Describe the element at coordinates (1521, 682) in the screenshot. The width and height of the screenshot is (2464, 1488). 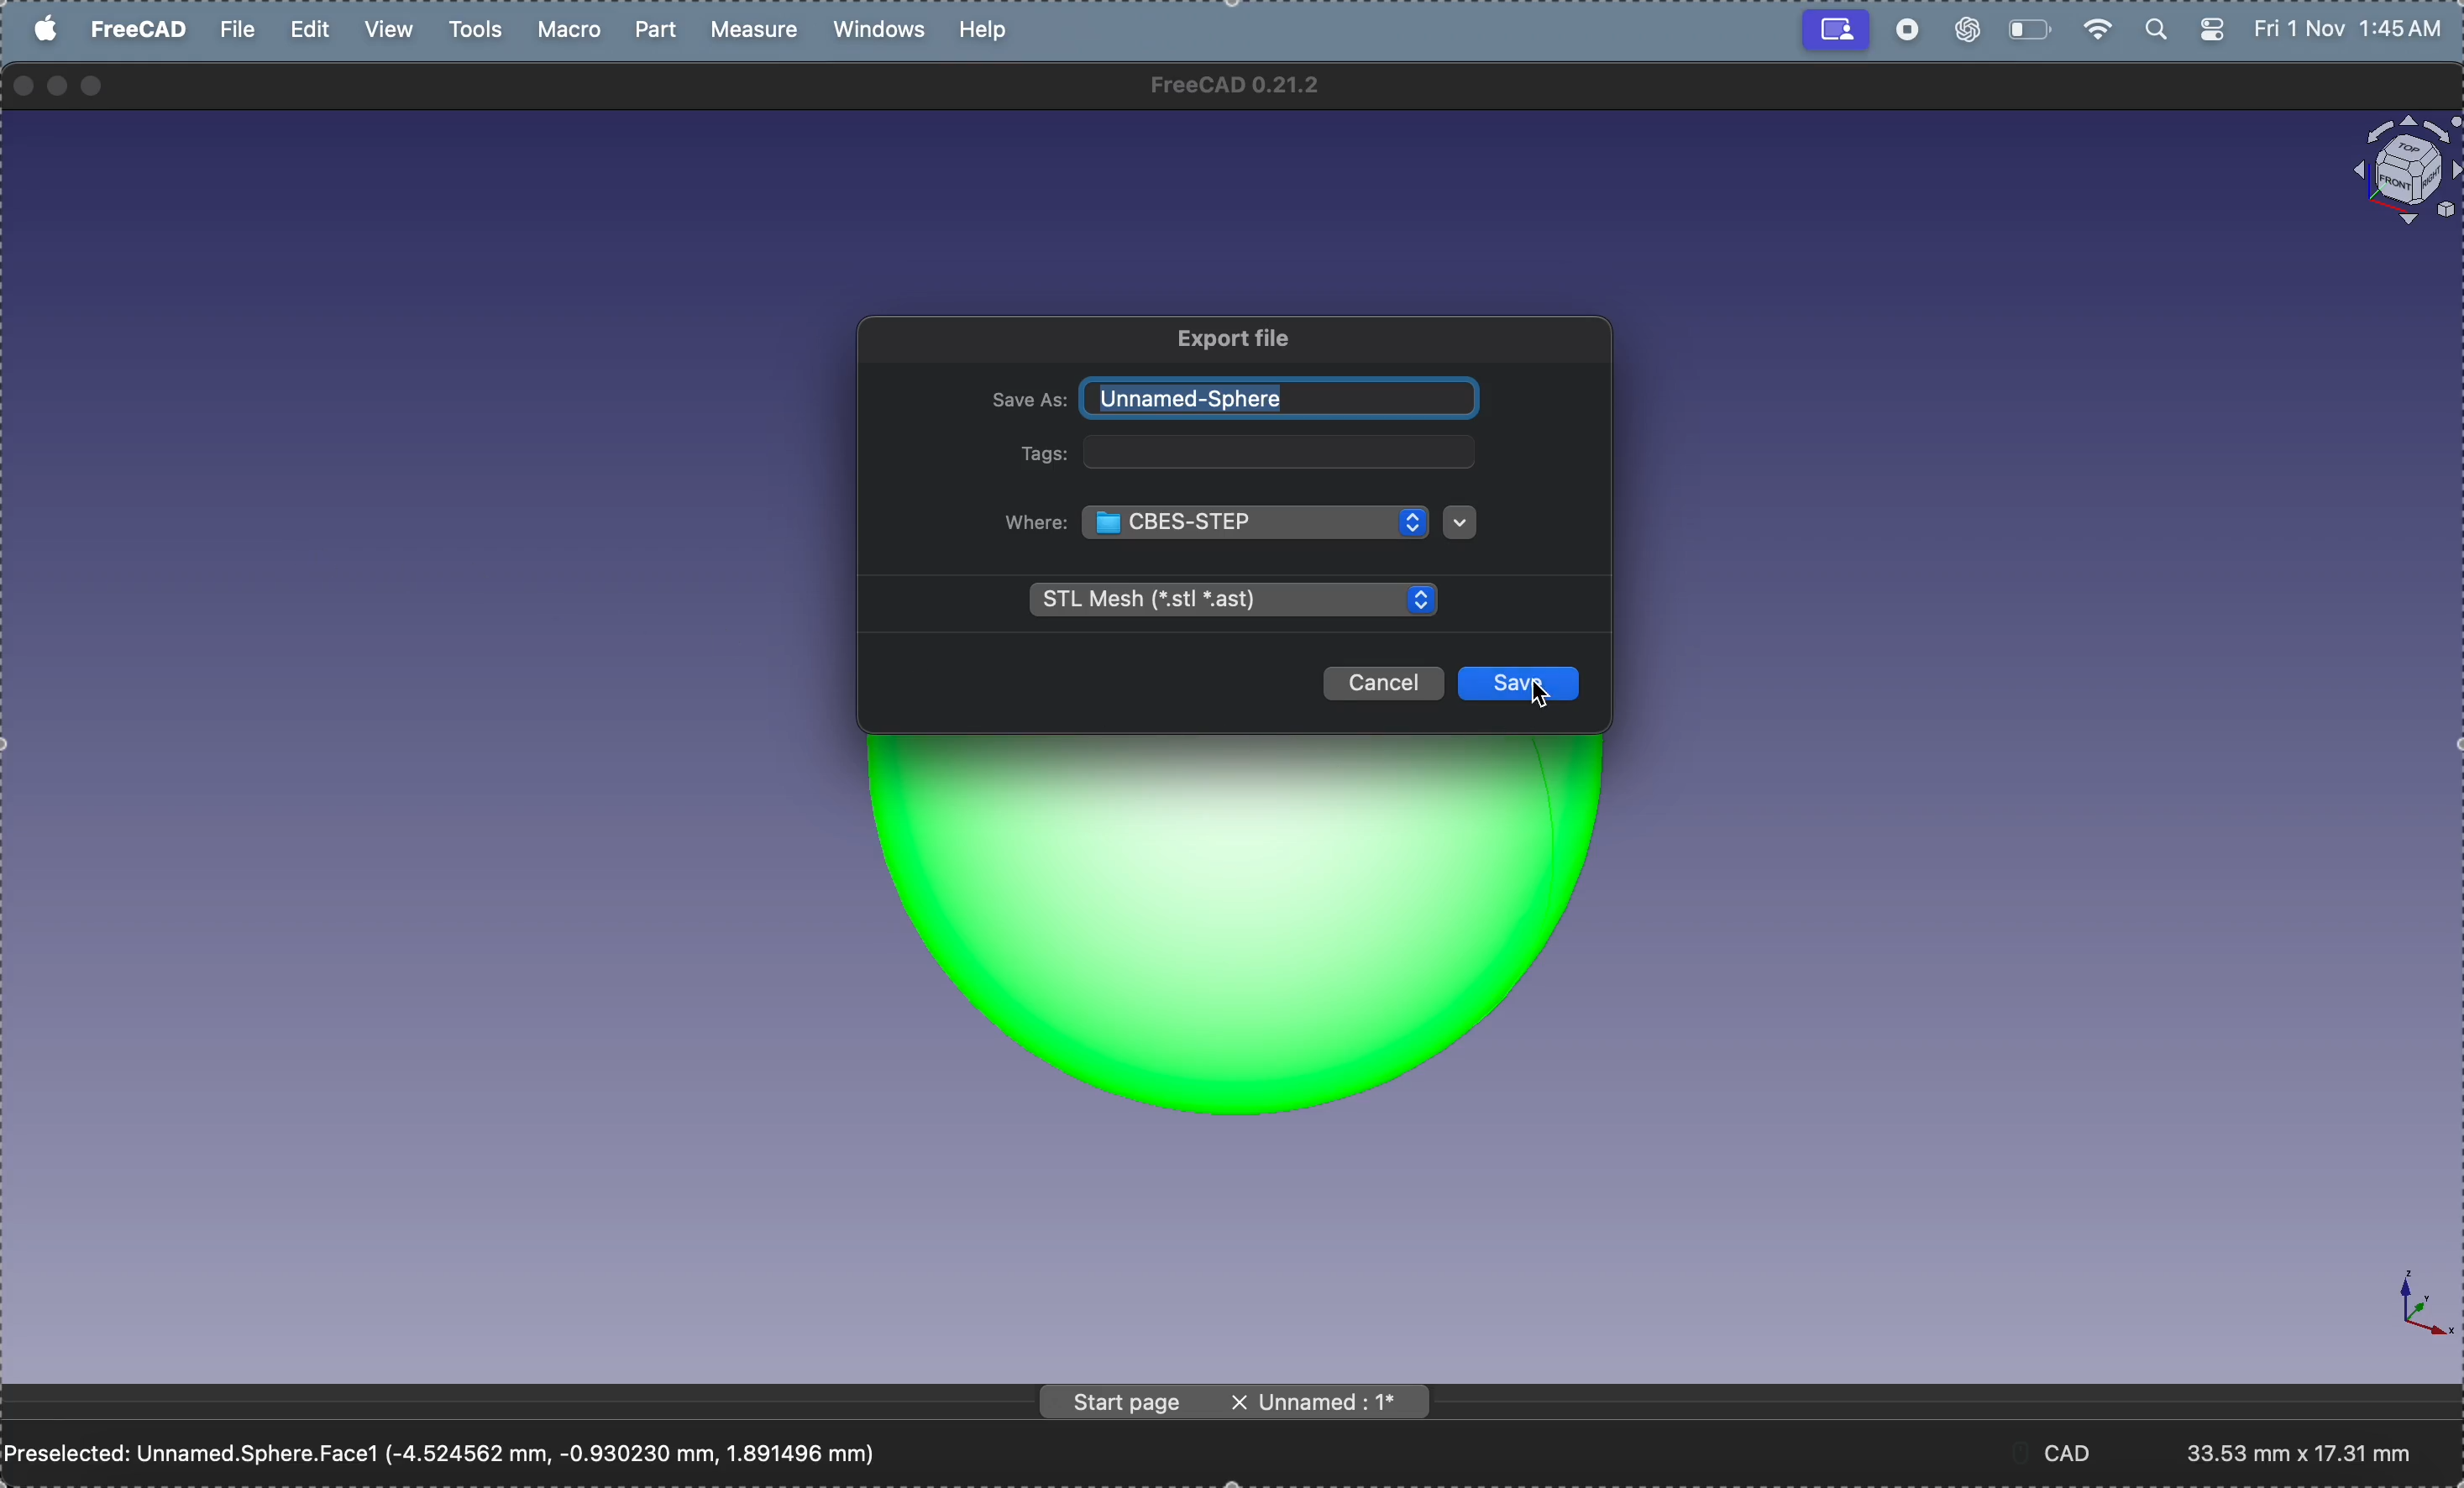
I see `save` at that location.